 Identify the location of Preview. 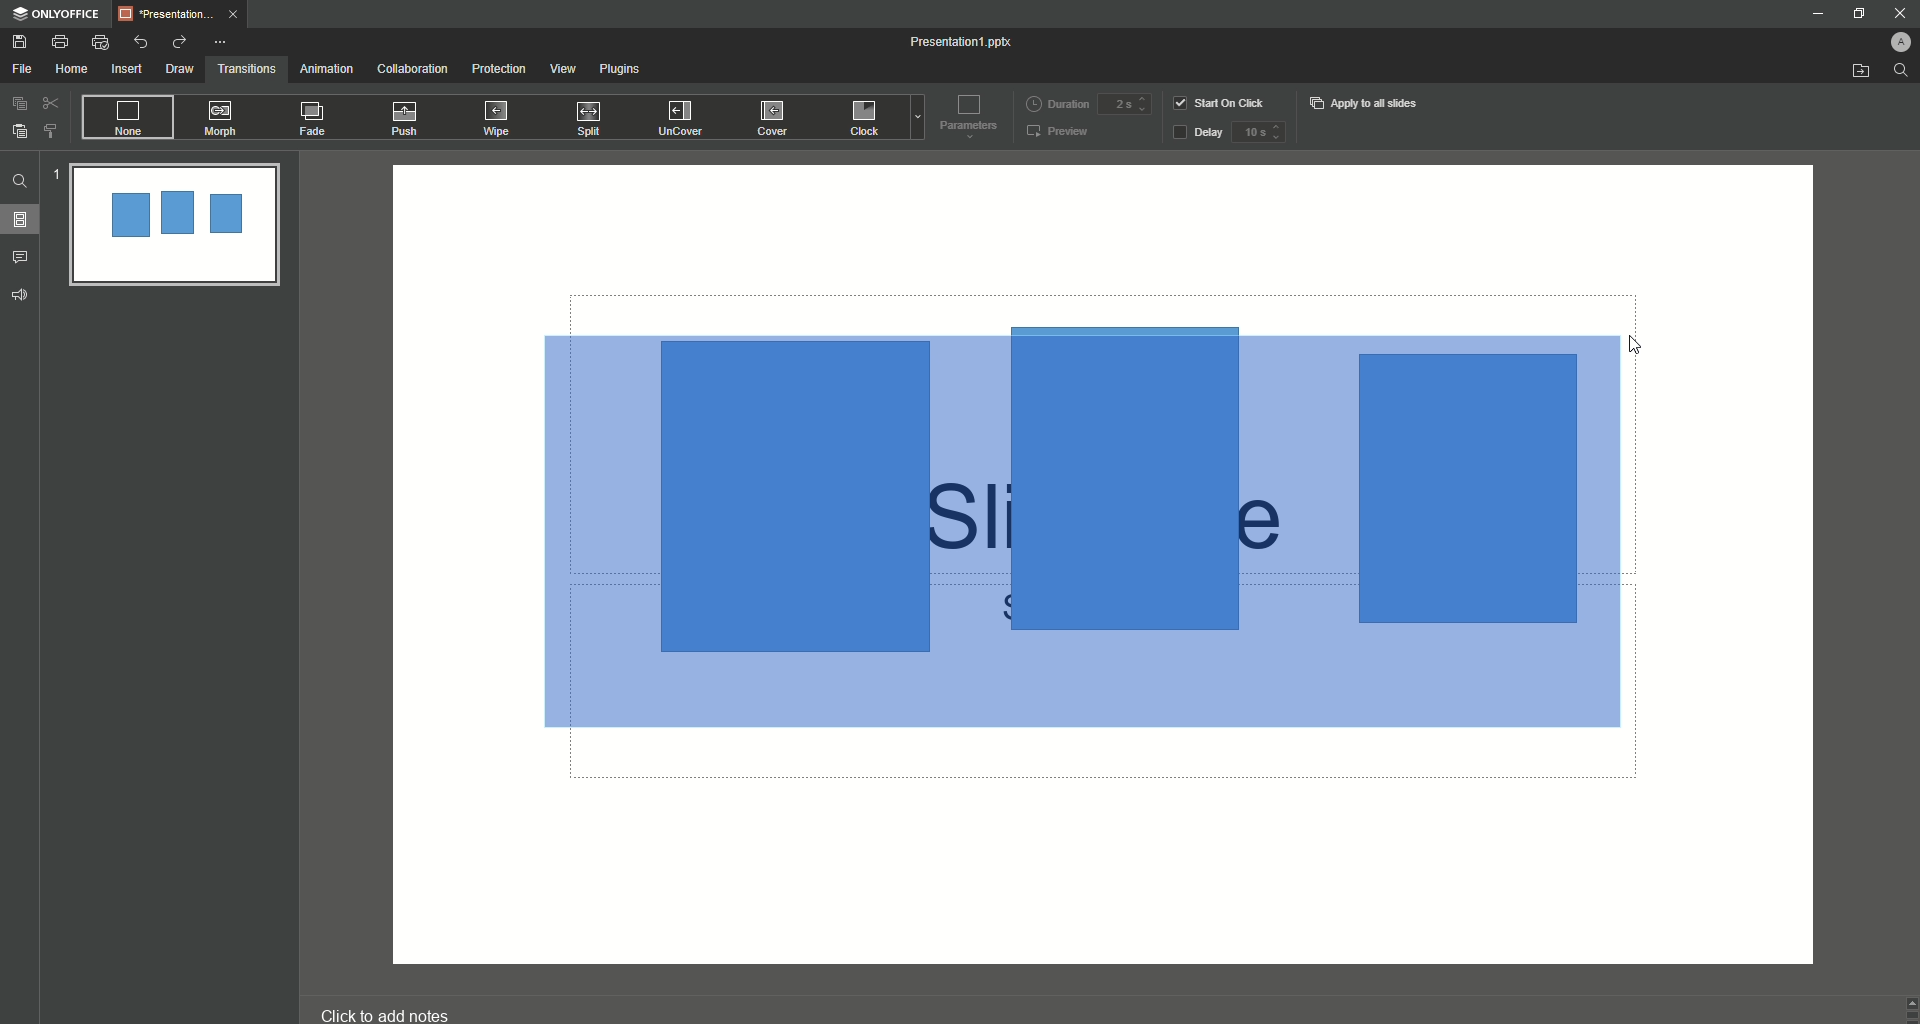
(1059, 133).